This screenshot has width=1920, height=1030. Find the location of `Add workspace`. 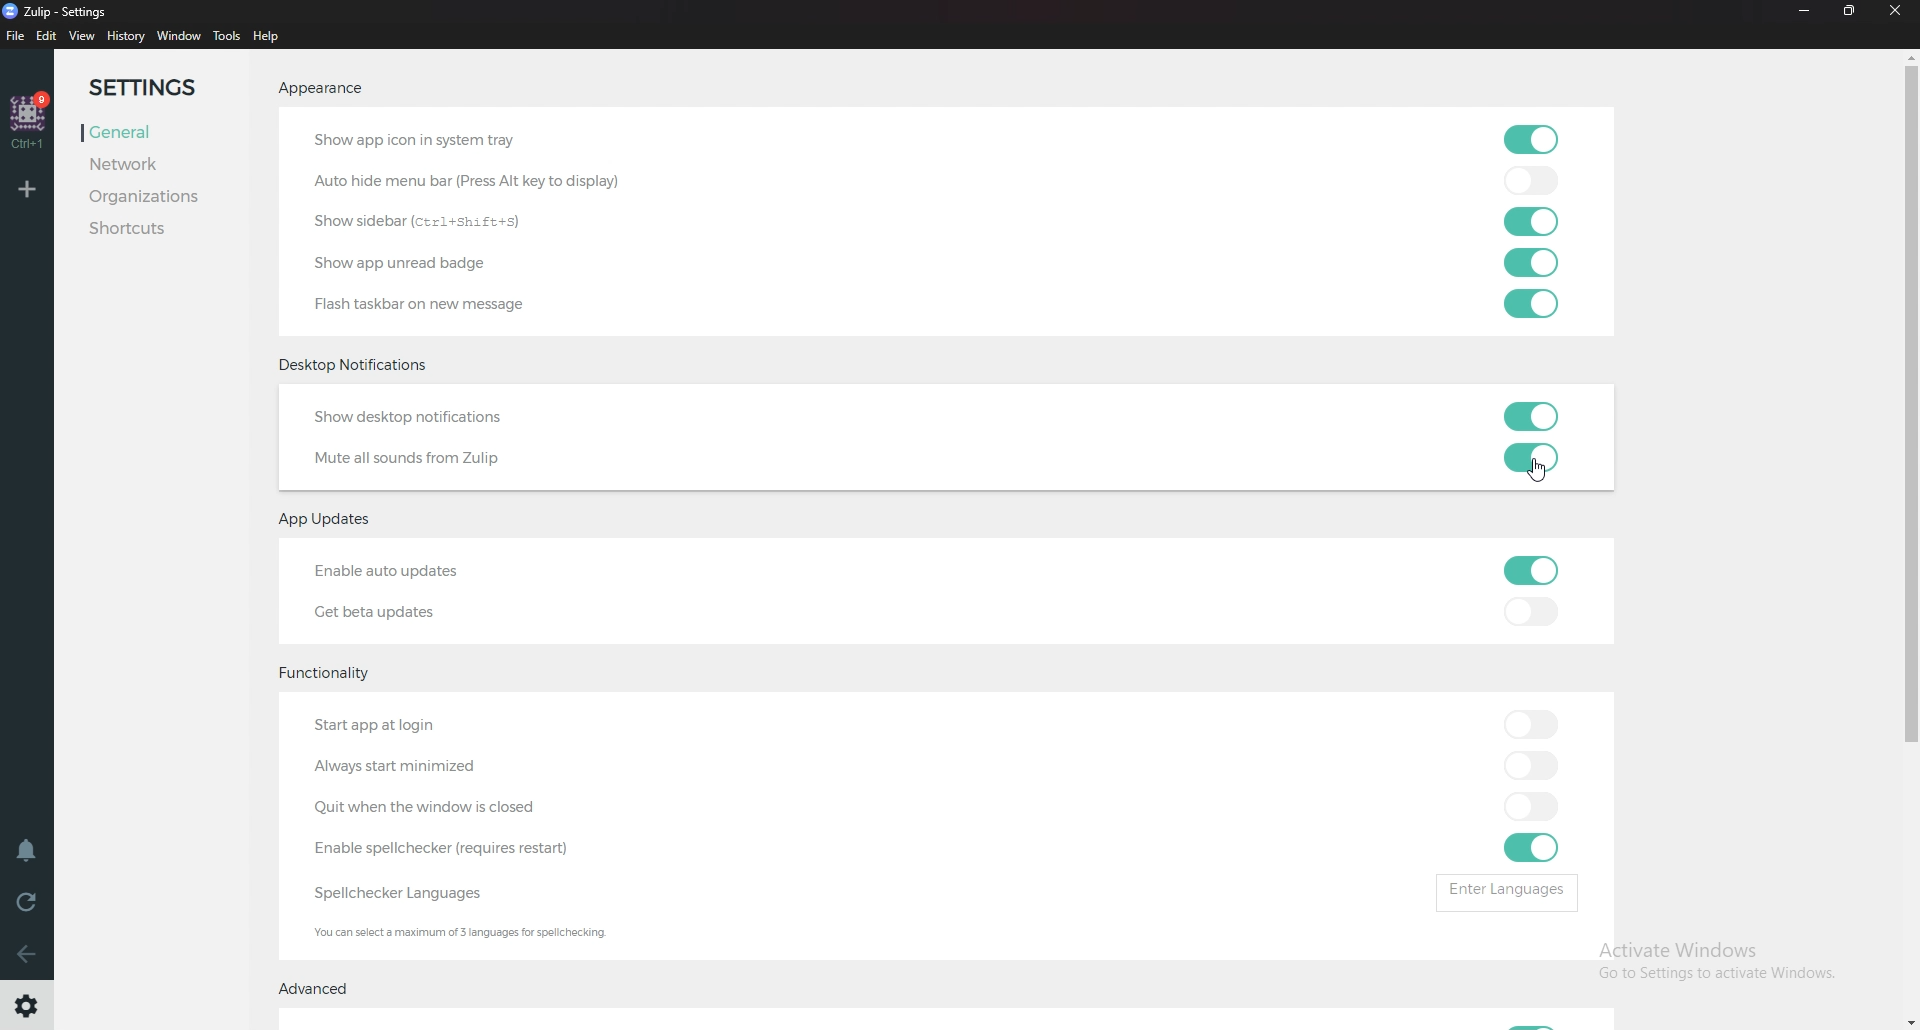

Add workspace is located at coordinates (28, 190).